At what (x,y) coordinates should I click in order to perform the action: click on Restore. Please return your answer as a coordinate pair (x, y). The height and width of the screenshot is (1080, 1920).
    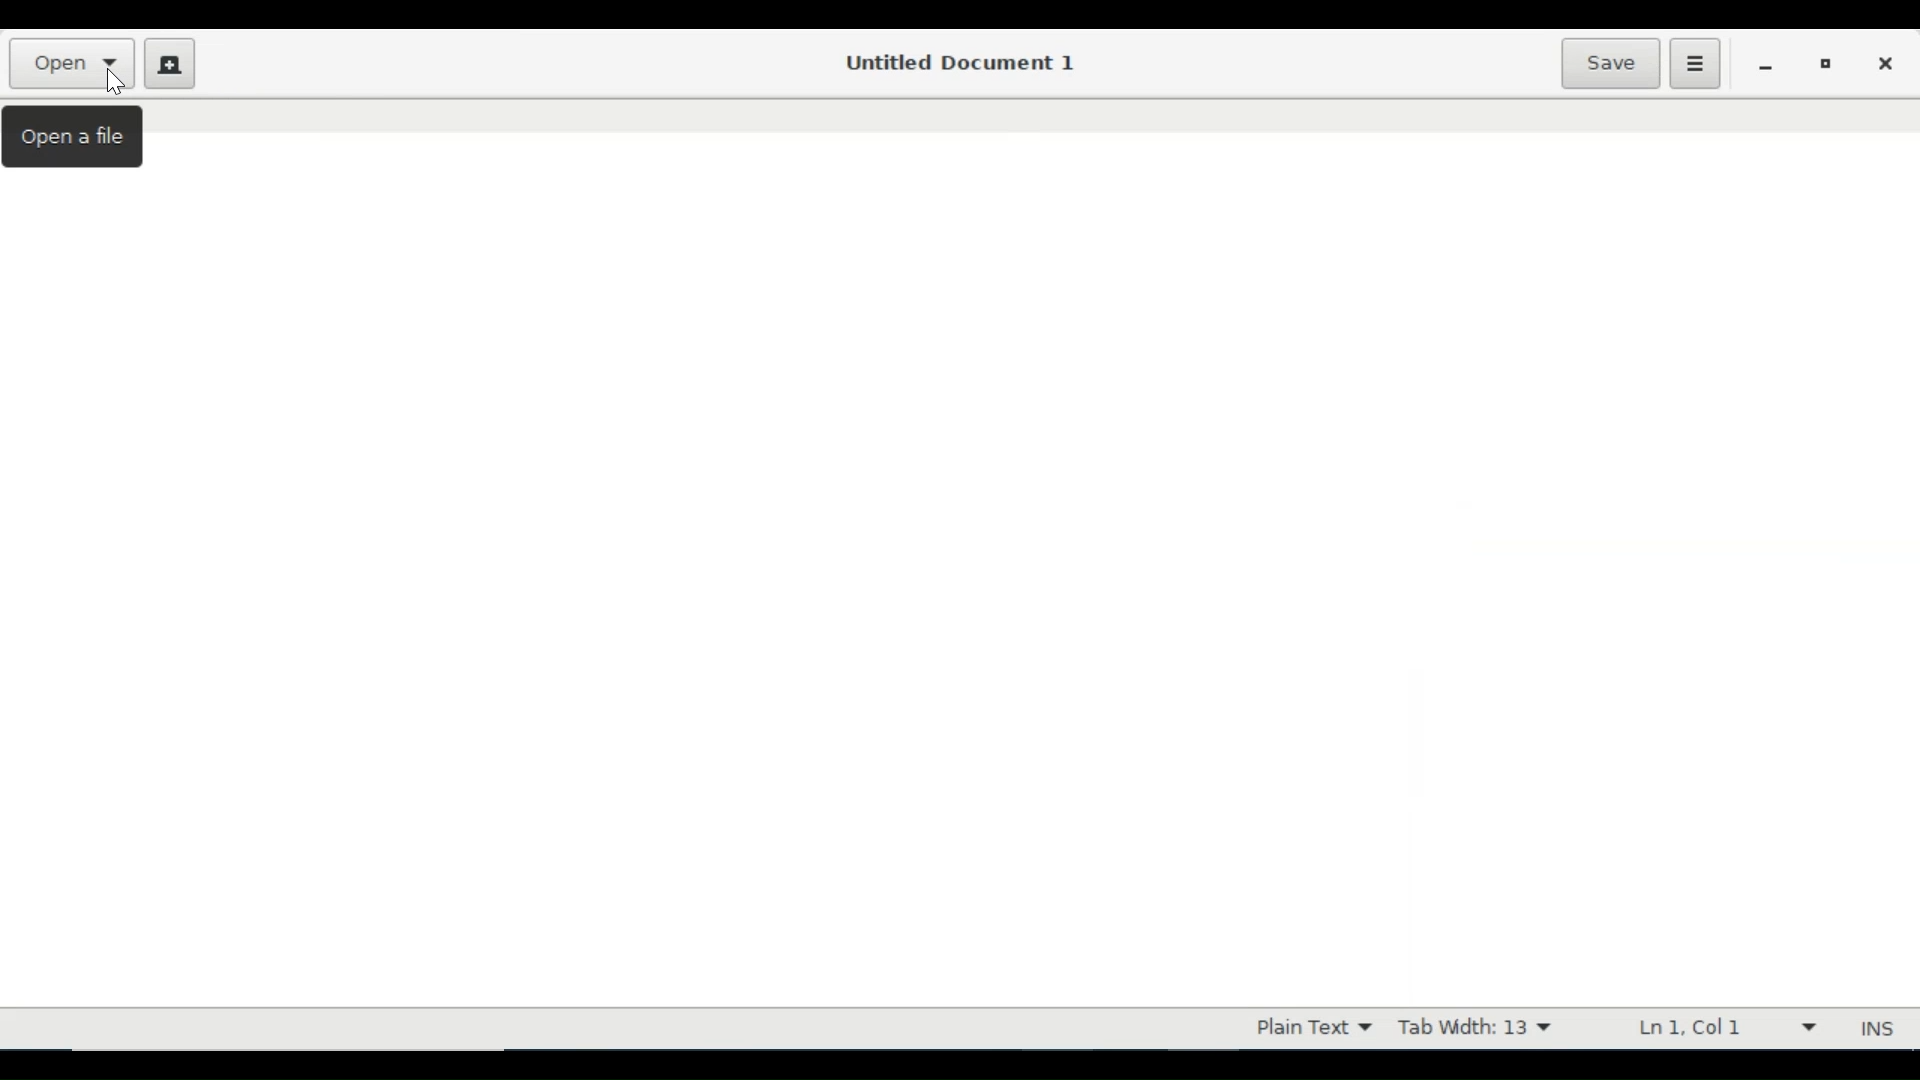
    Looking at the image, I should click on (1826, 62).